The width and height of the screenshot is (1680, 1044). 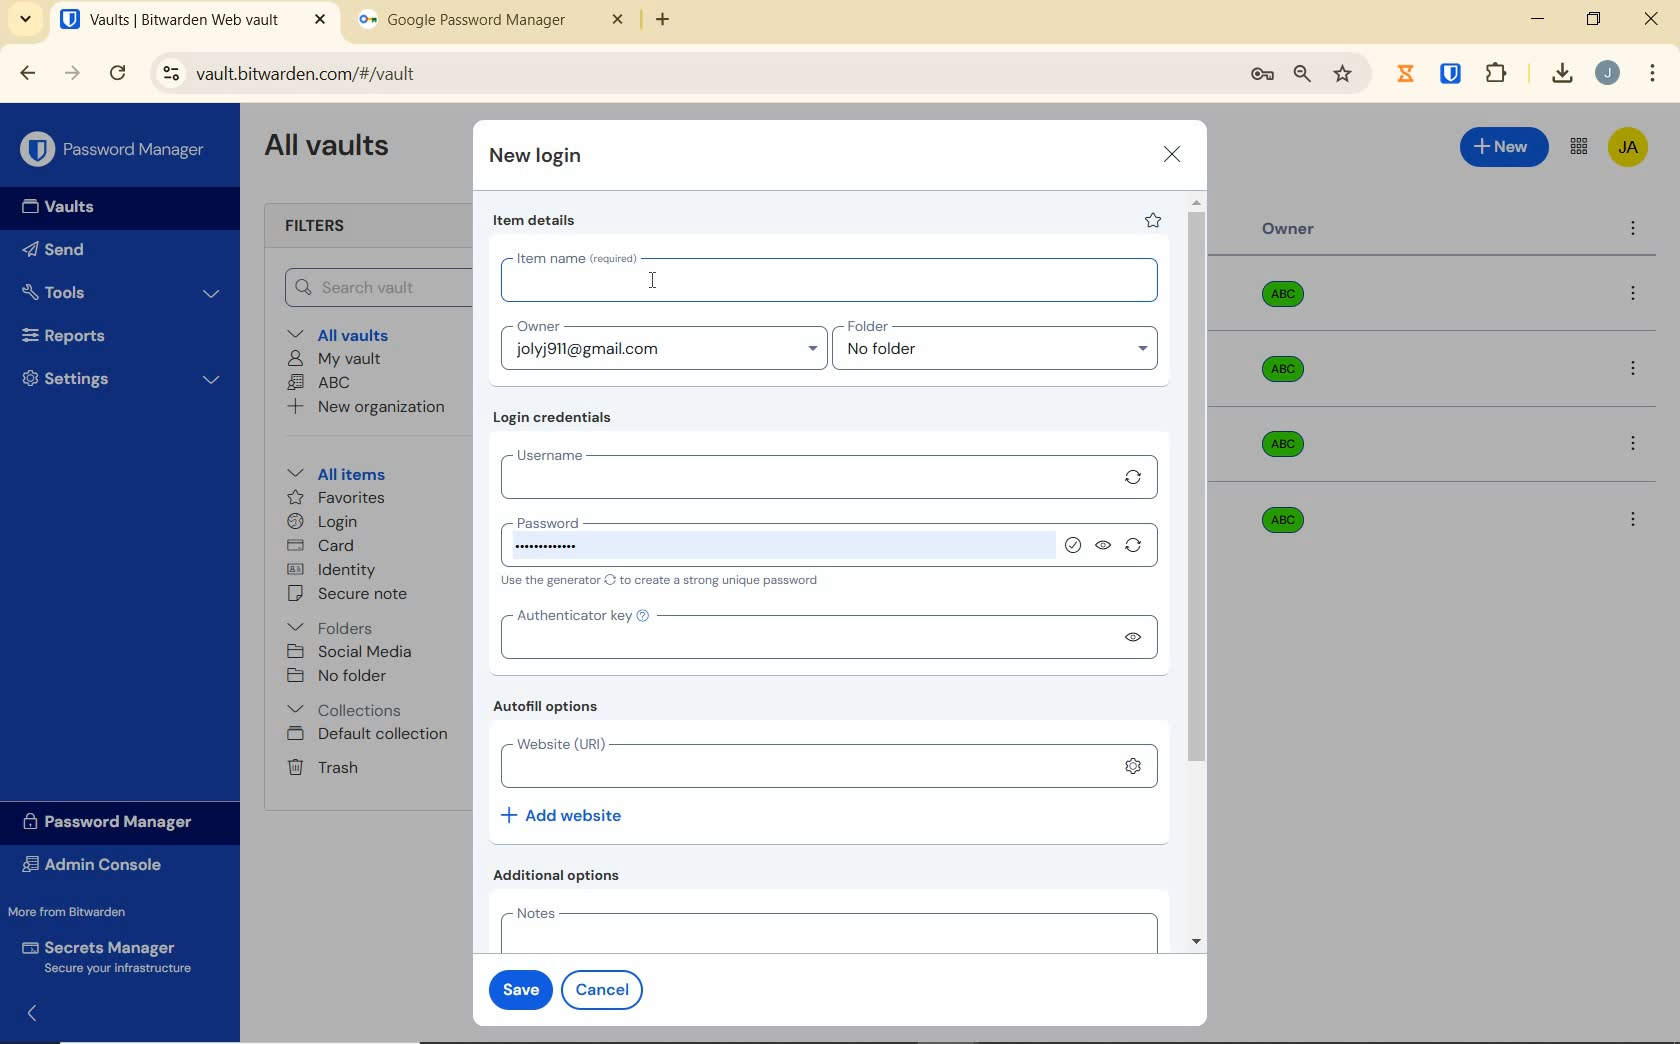 What do you see at coordinates (564, 814) in the screenshot?
I see `Add website` at bounding box center [564, 814].